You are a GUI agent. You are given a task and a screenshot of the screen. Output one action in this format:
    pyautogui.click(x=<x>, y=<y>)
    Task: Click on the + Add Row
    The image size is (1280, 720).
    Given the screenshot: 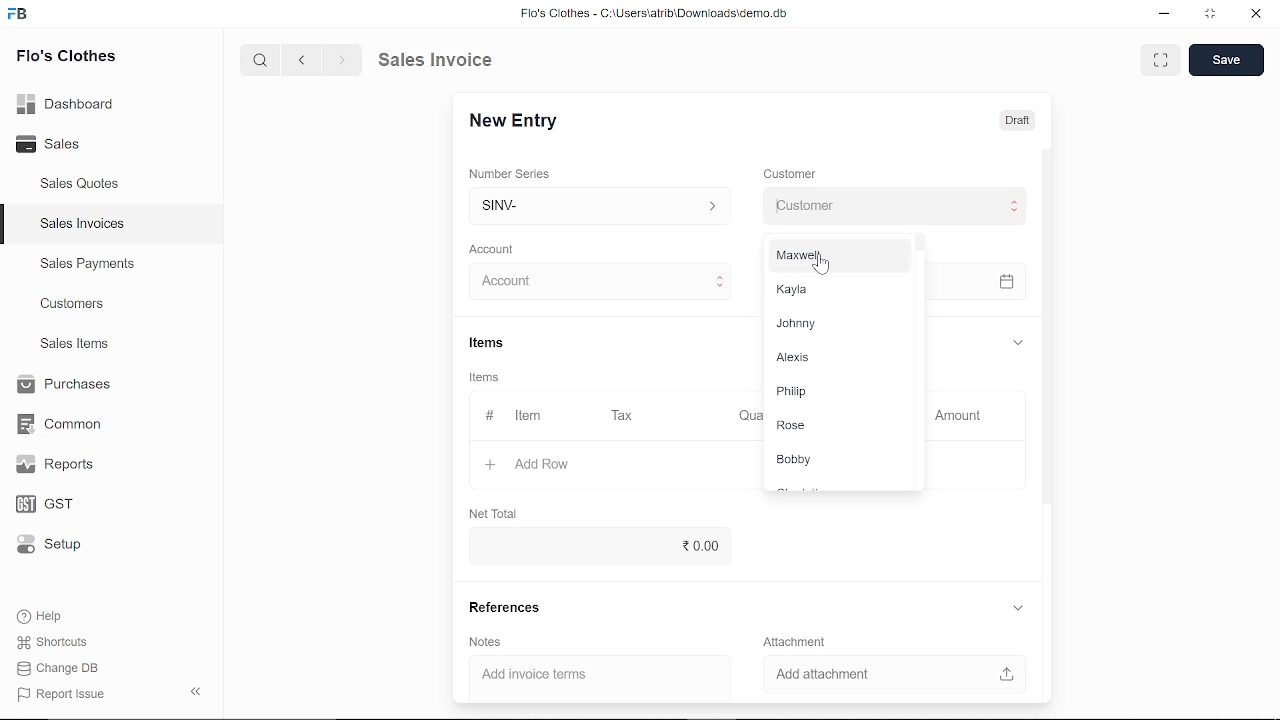 What is the action you would take?
    pyautogui.click(x=532, y=464)
    